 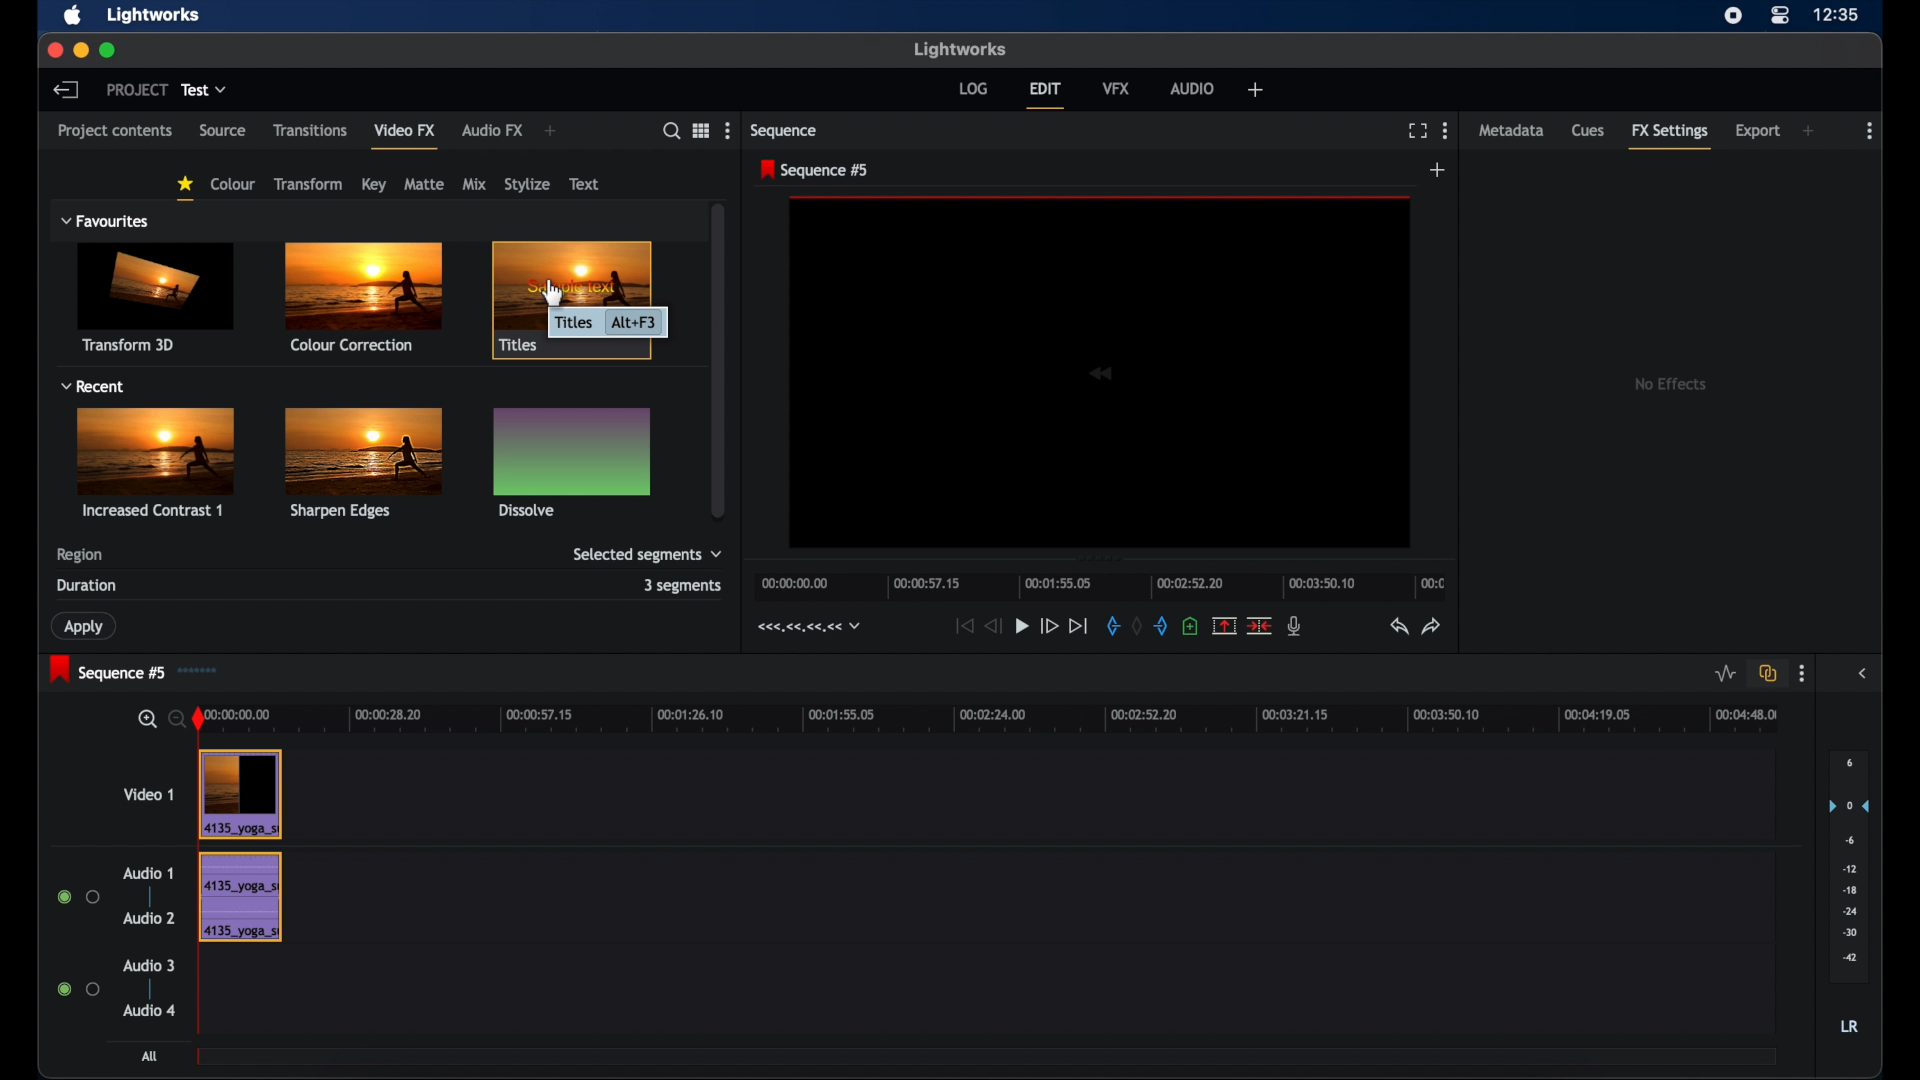 I want to click on project contents, so click(x=115, y=136).